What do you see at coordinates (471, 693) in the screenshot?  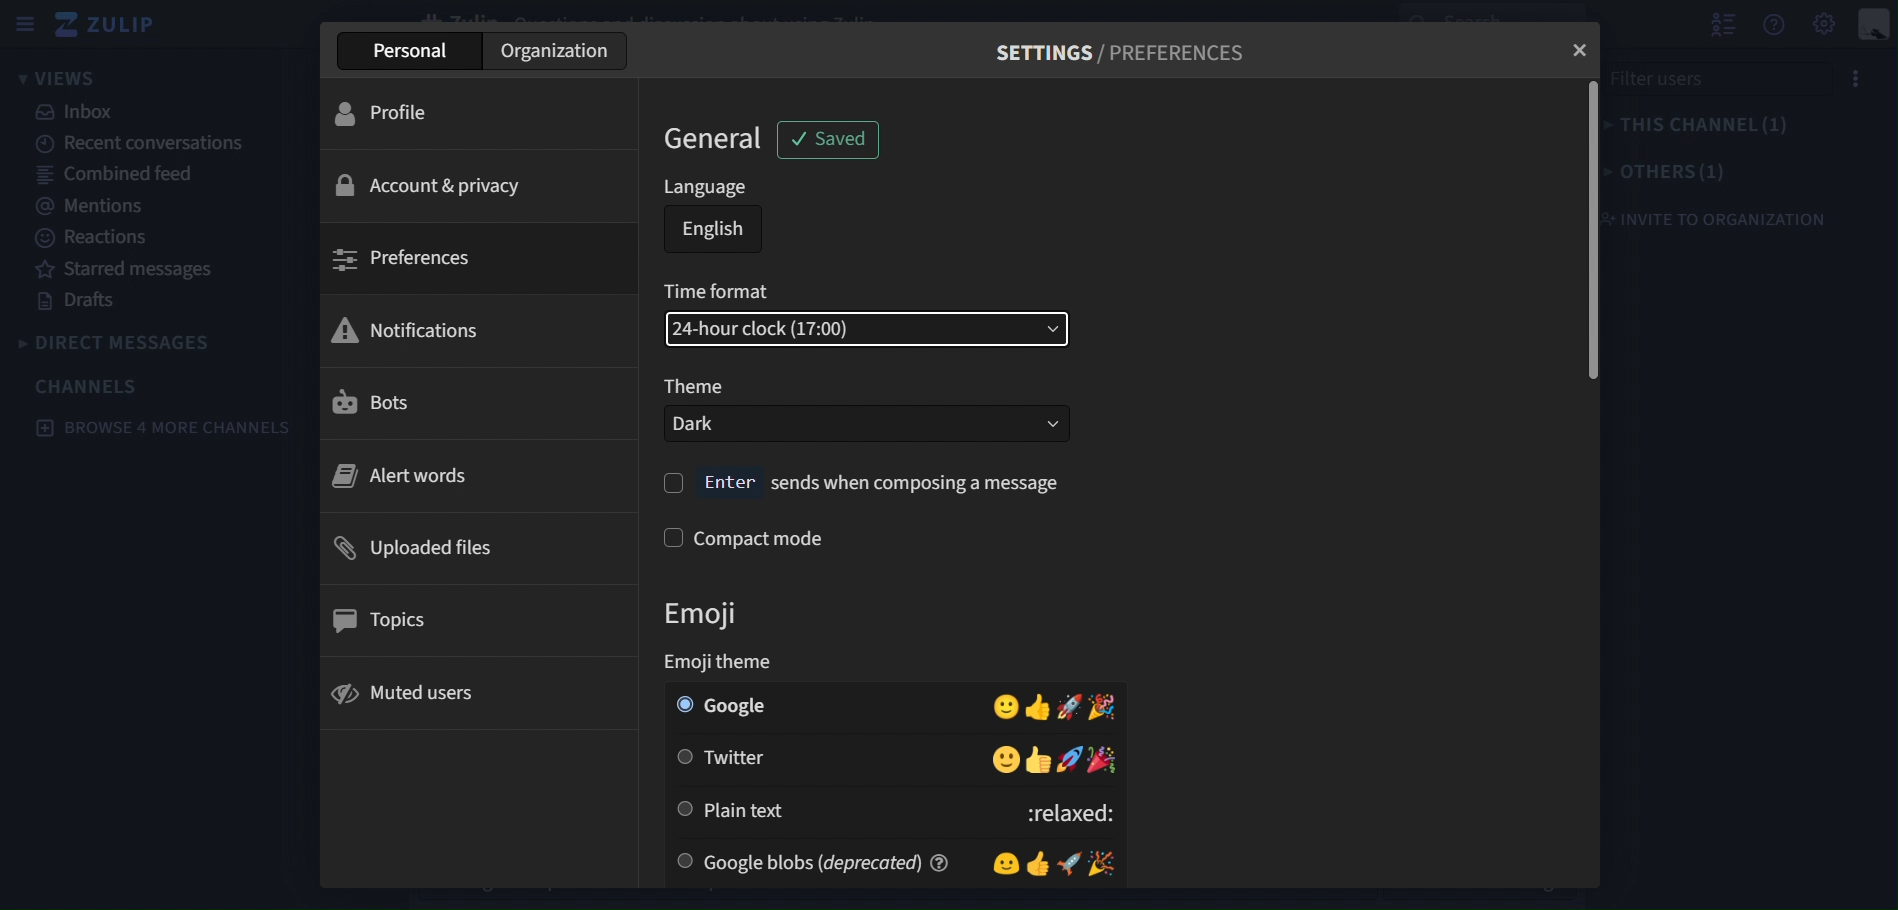 I see `muted users` at bounding box center [471, 693].